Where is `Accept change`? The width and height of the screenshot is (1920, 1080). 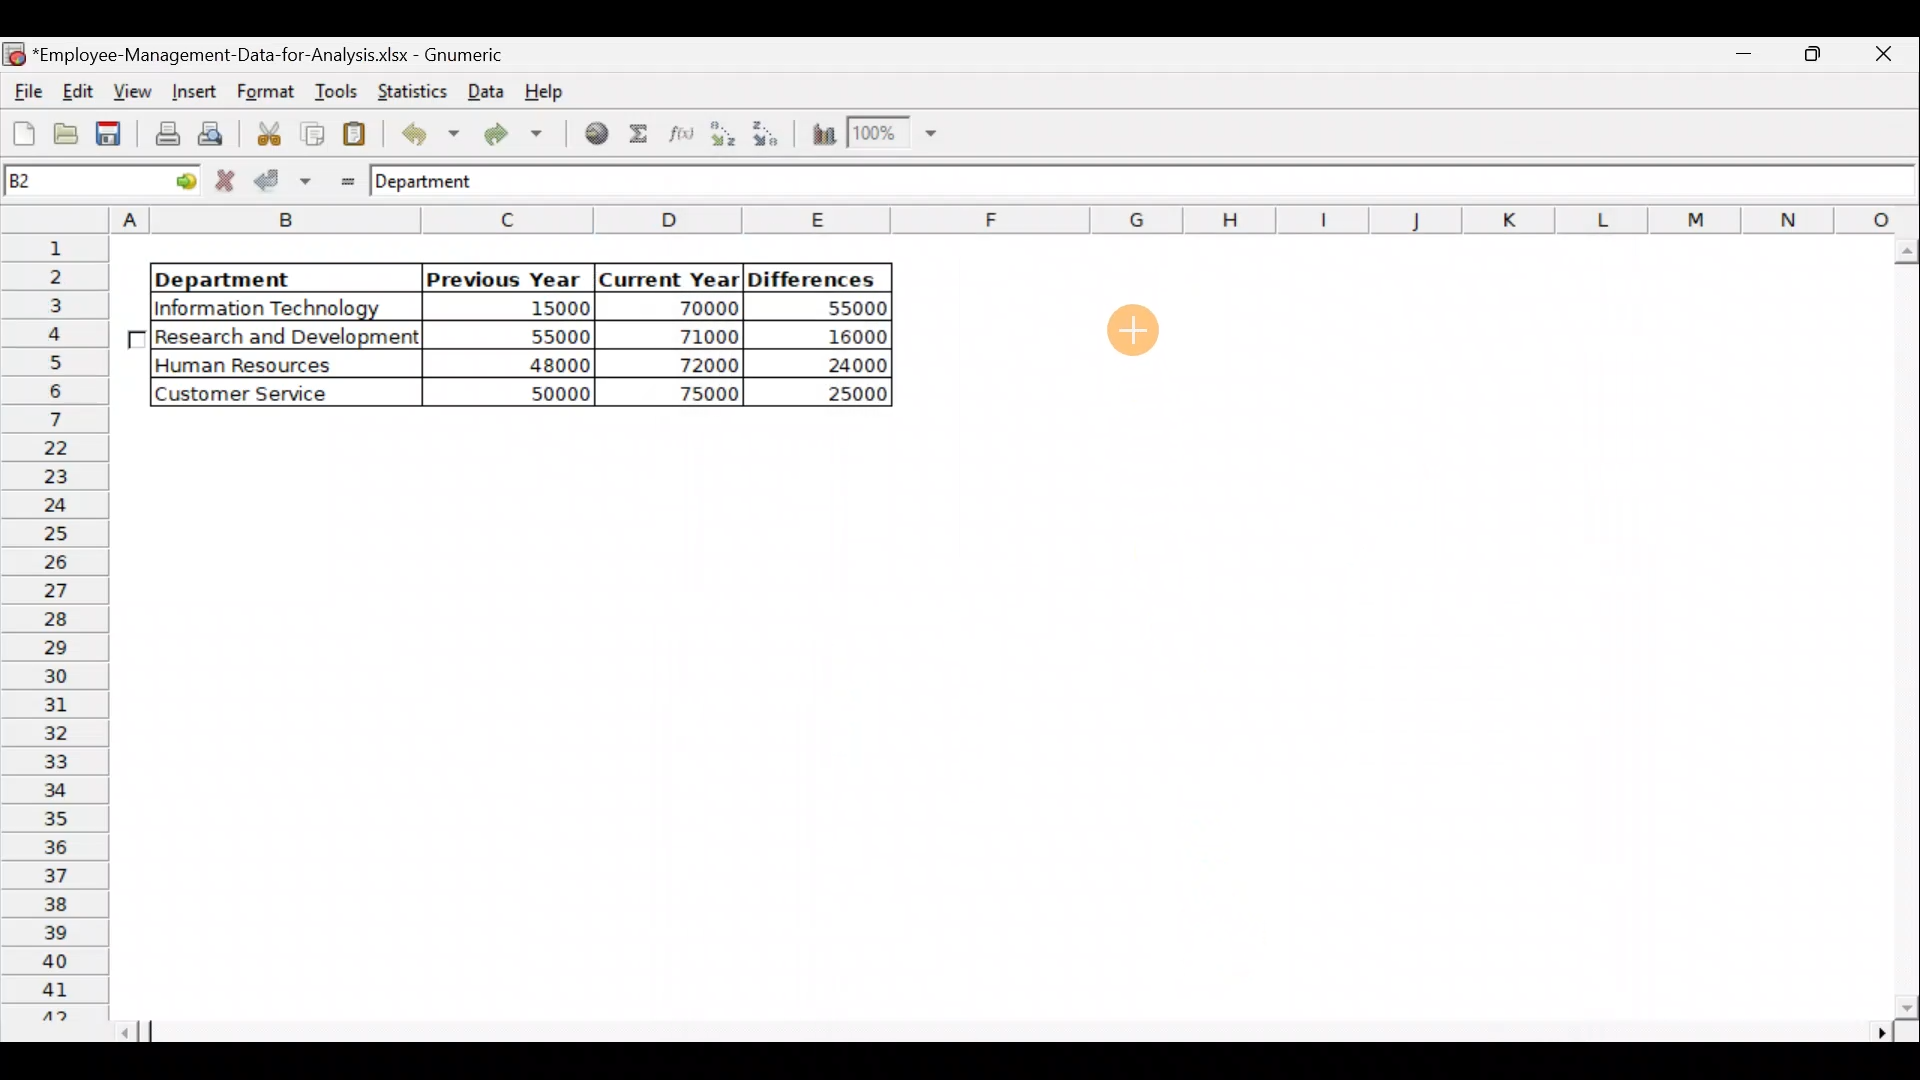 Accept change is located at coordinates (283, 181).